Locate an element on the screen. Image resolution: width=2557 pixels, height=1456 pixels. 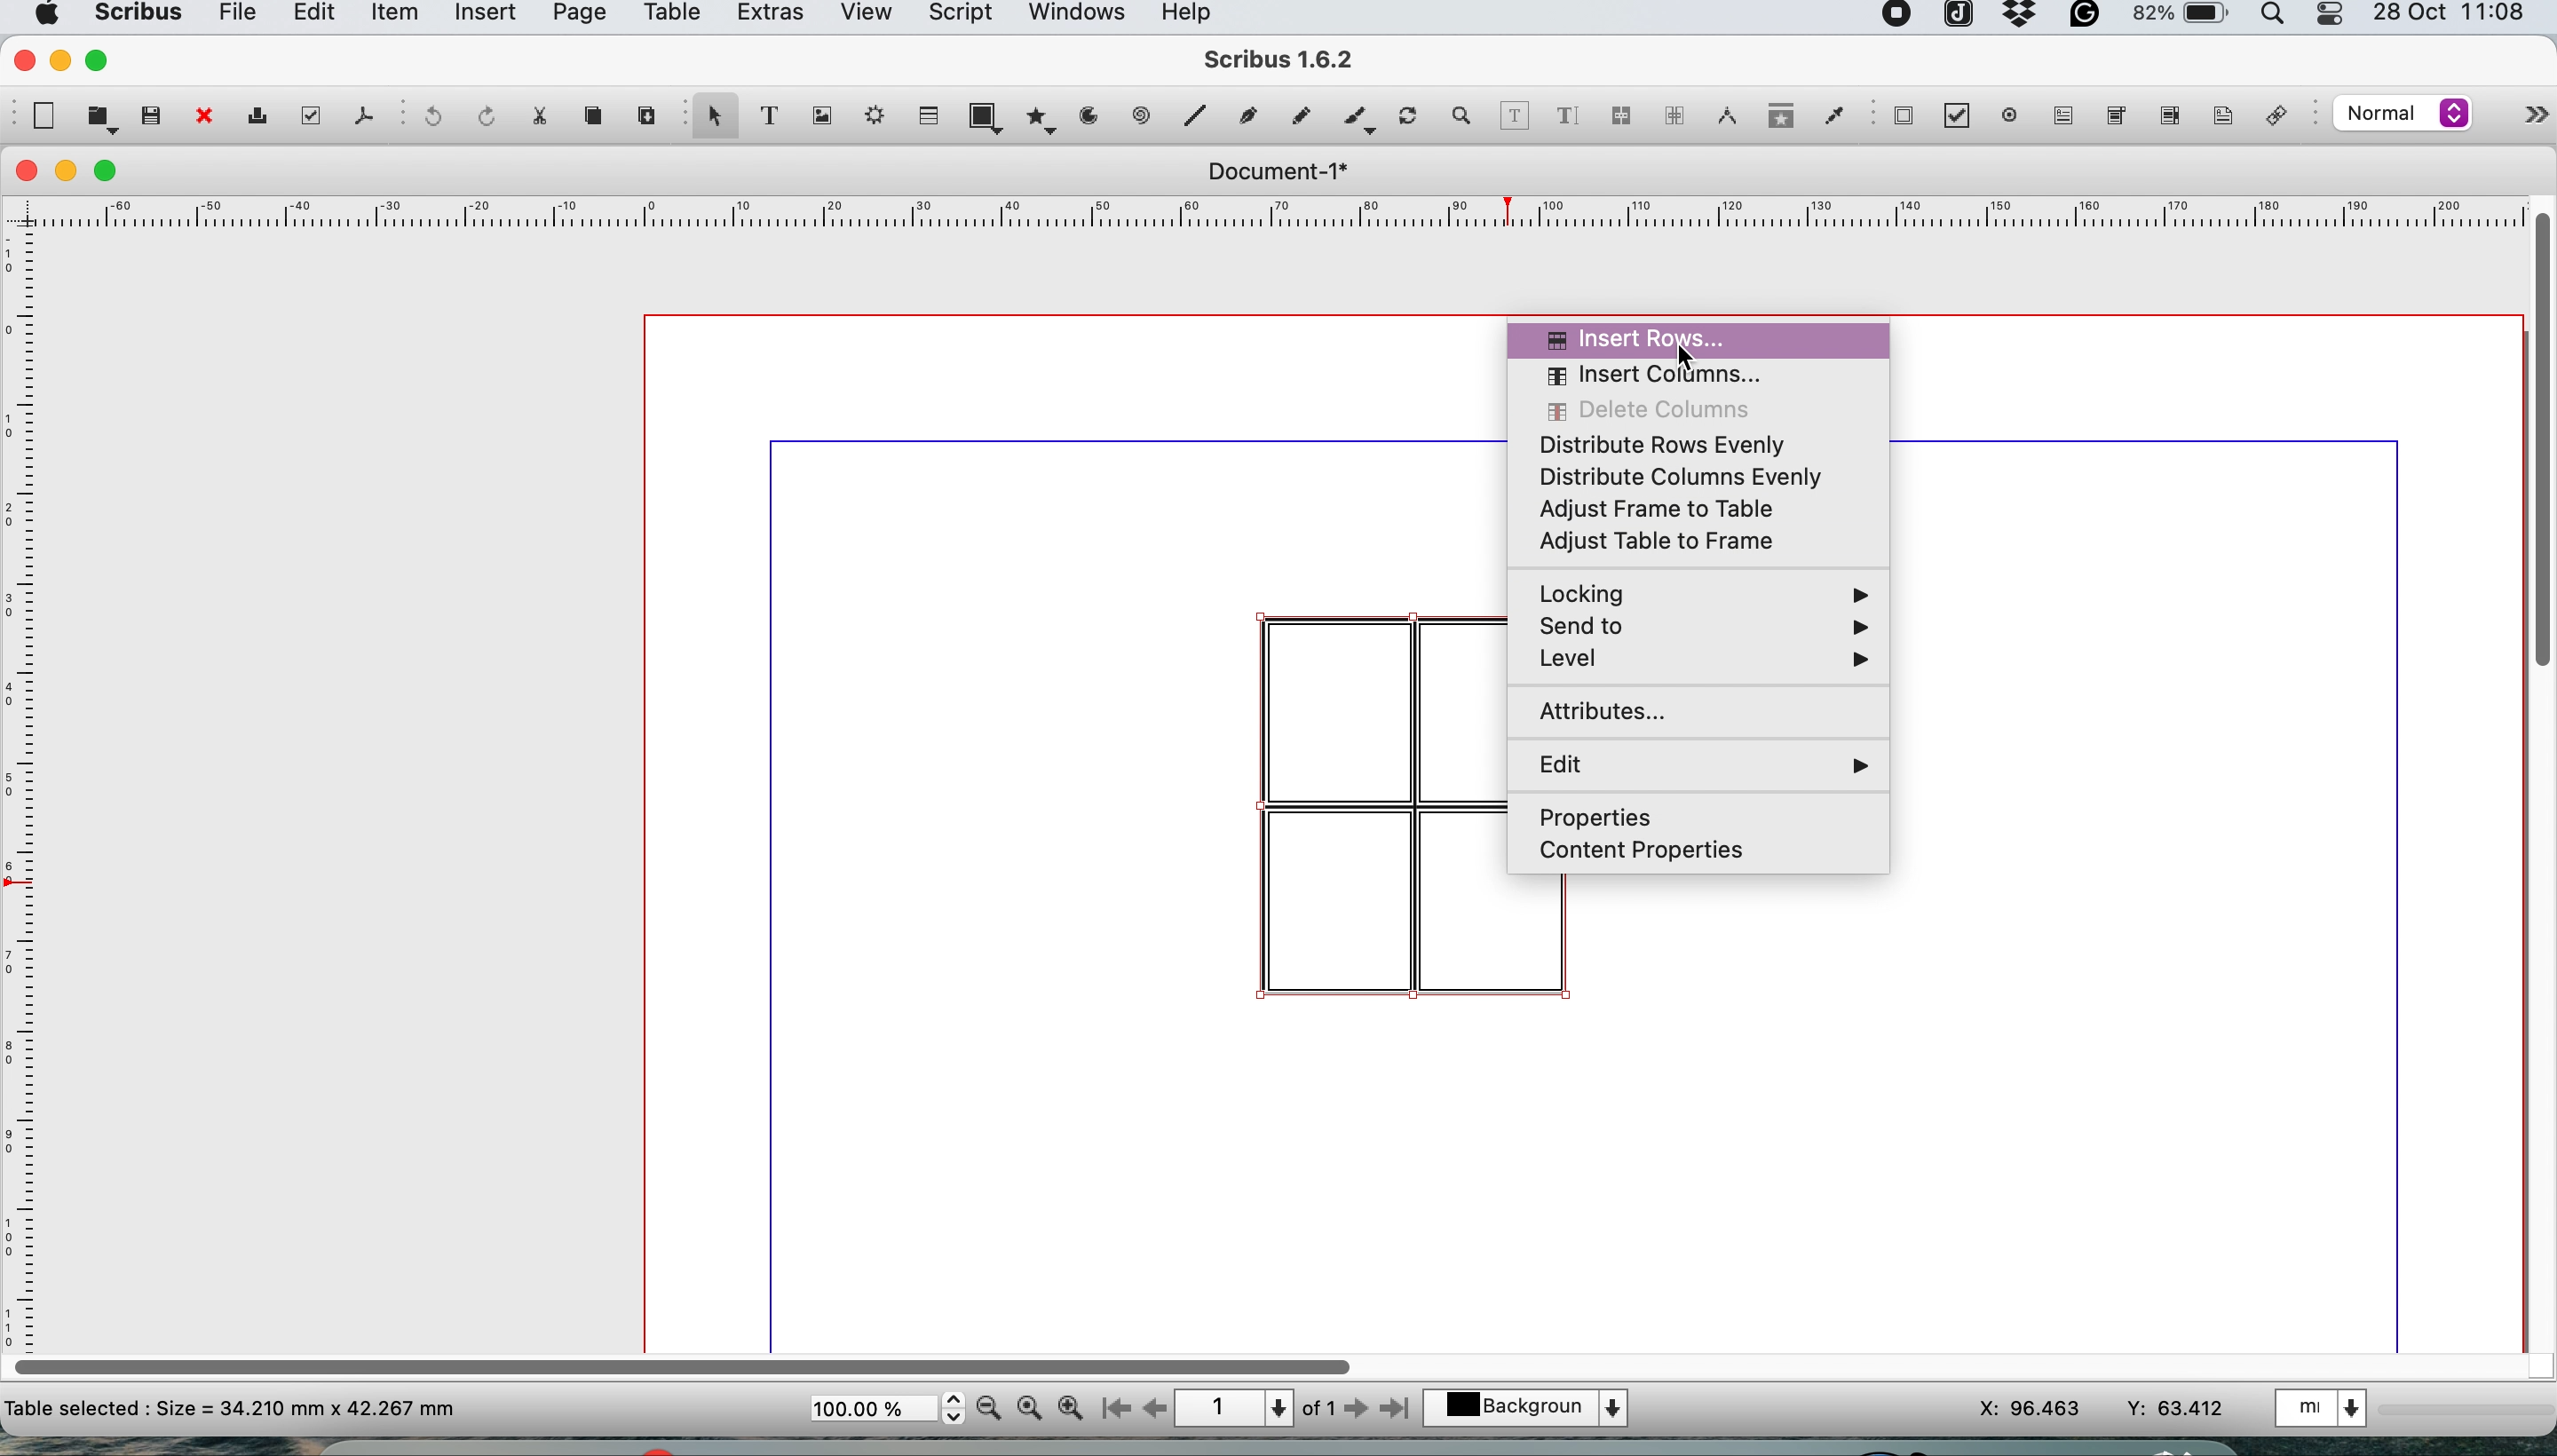
pdf check button is located at coordinates (1903, 115).